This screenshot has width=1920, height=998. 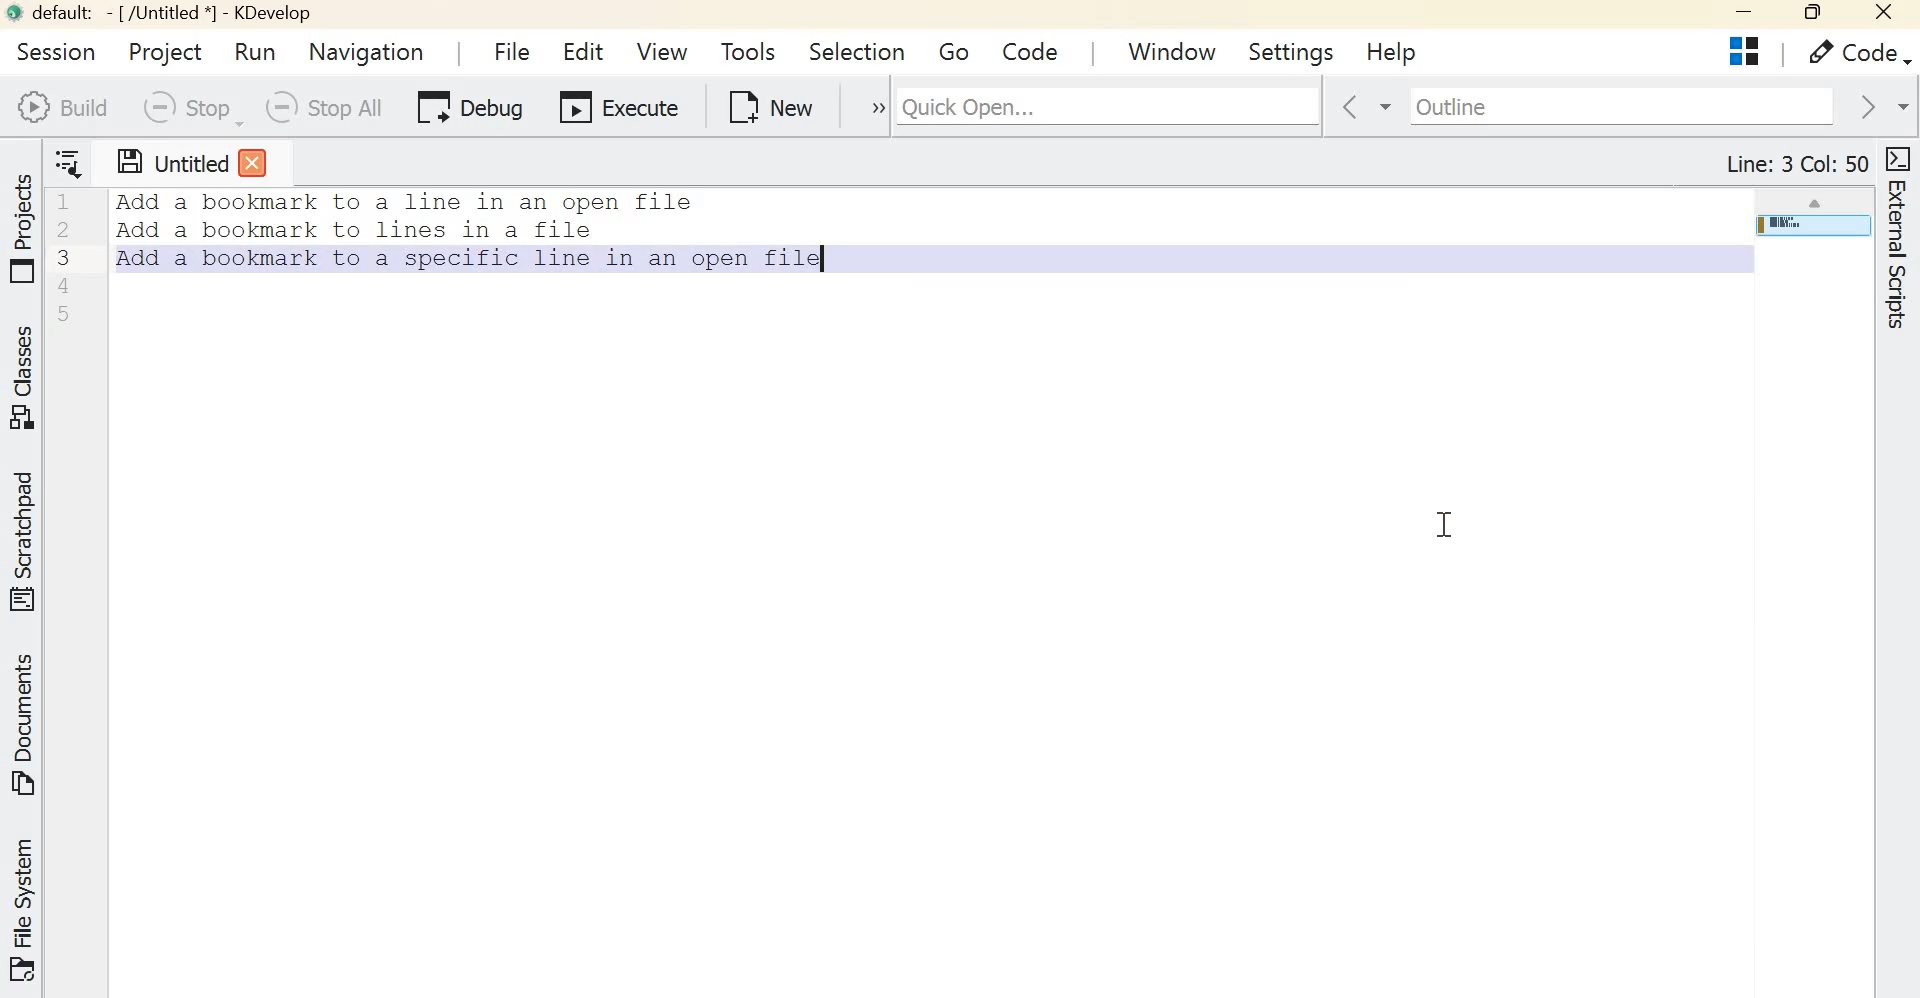 I want to click on go back in context history, so click(x=1361, y=106).